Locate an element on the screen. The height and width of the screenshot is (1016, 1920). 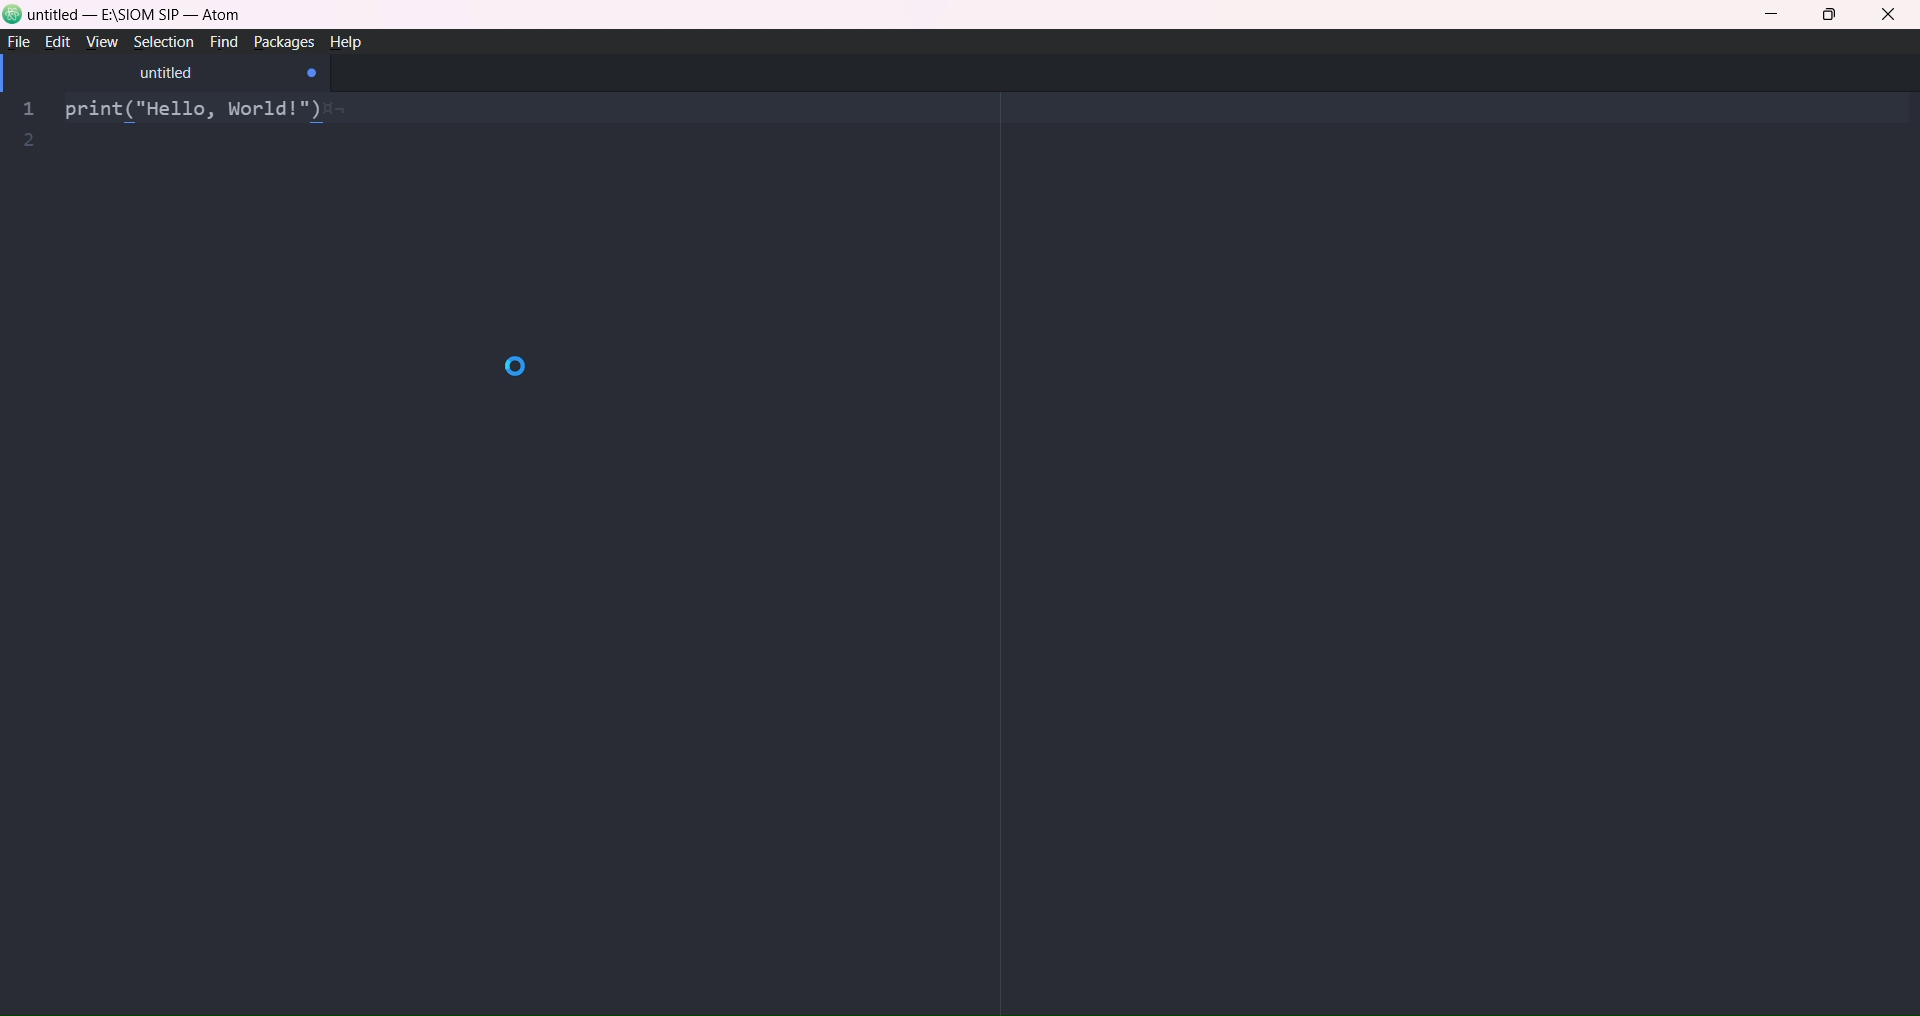
edit is located at coordinates (53, 42).